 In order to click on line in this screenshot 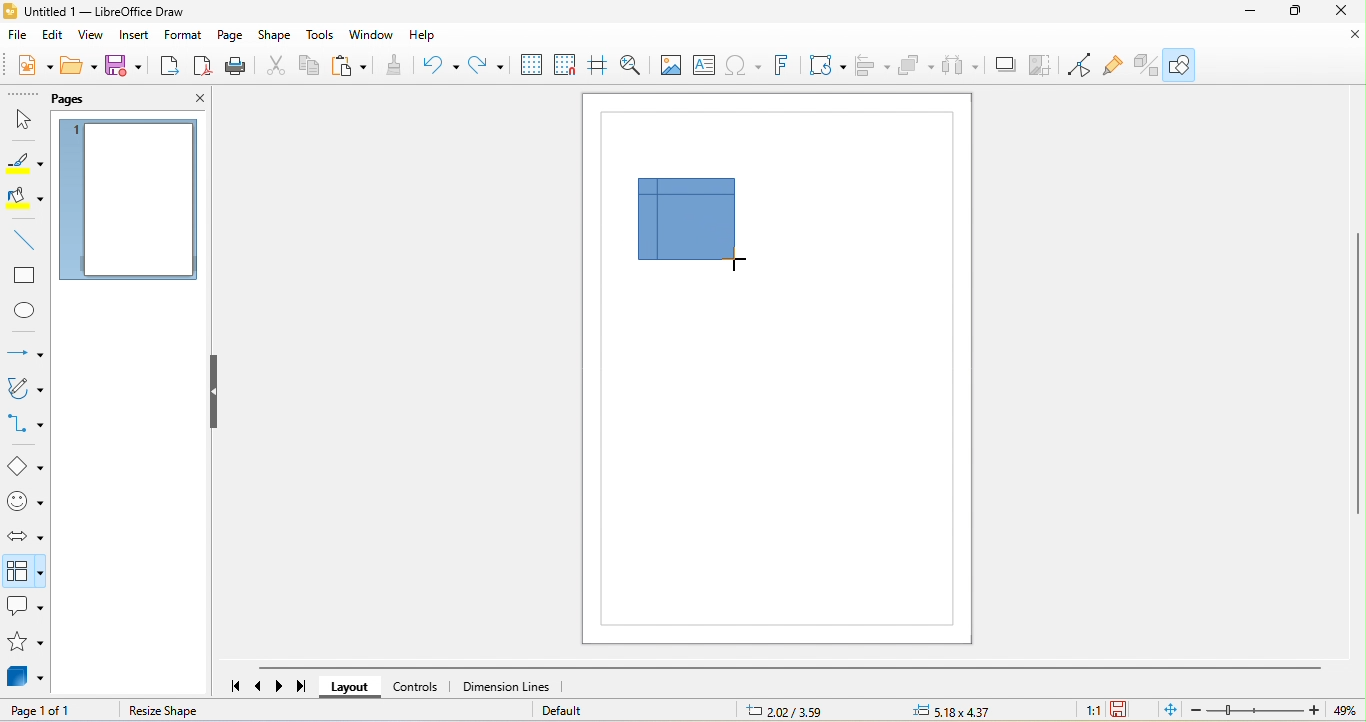, I will do `click(25, 241)`.